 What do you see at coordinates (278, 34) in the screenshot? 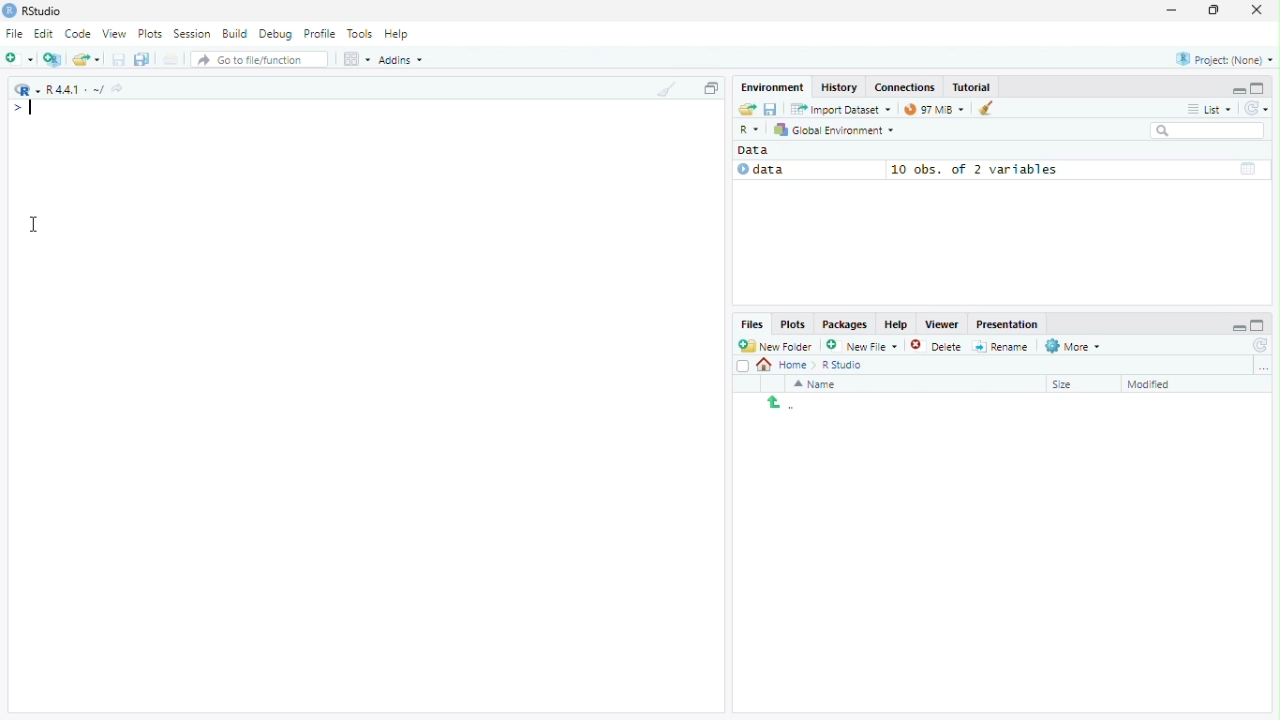
I see `Debug` at bounding box center [278, 34].